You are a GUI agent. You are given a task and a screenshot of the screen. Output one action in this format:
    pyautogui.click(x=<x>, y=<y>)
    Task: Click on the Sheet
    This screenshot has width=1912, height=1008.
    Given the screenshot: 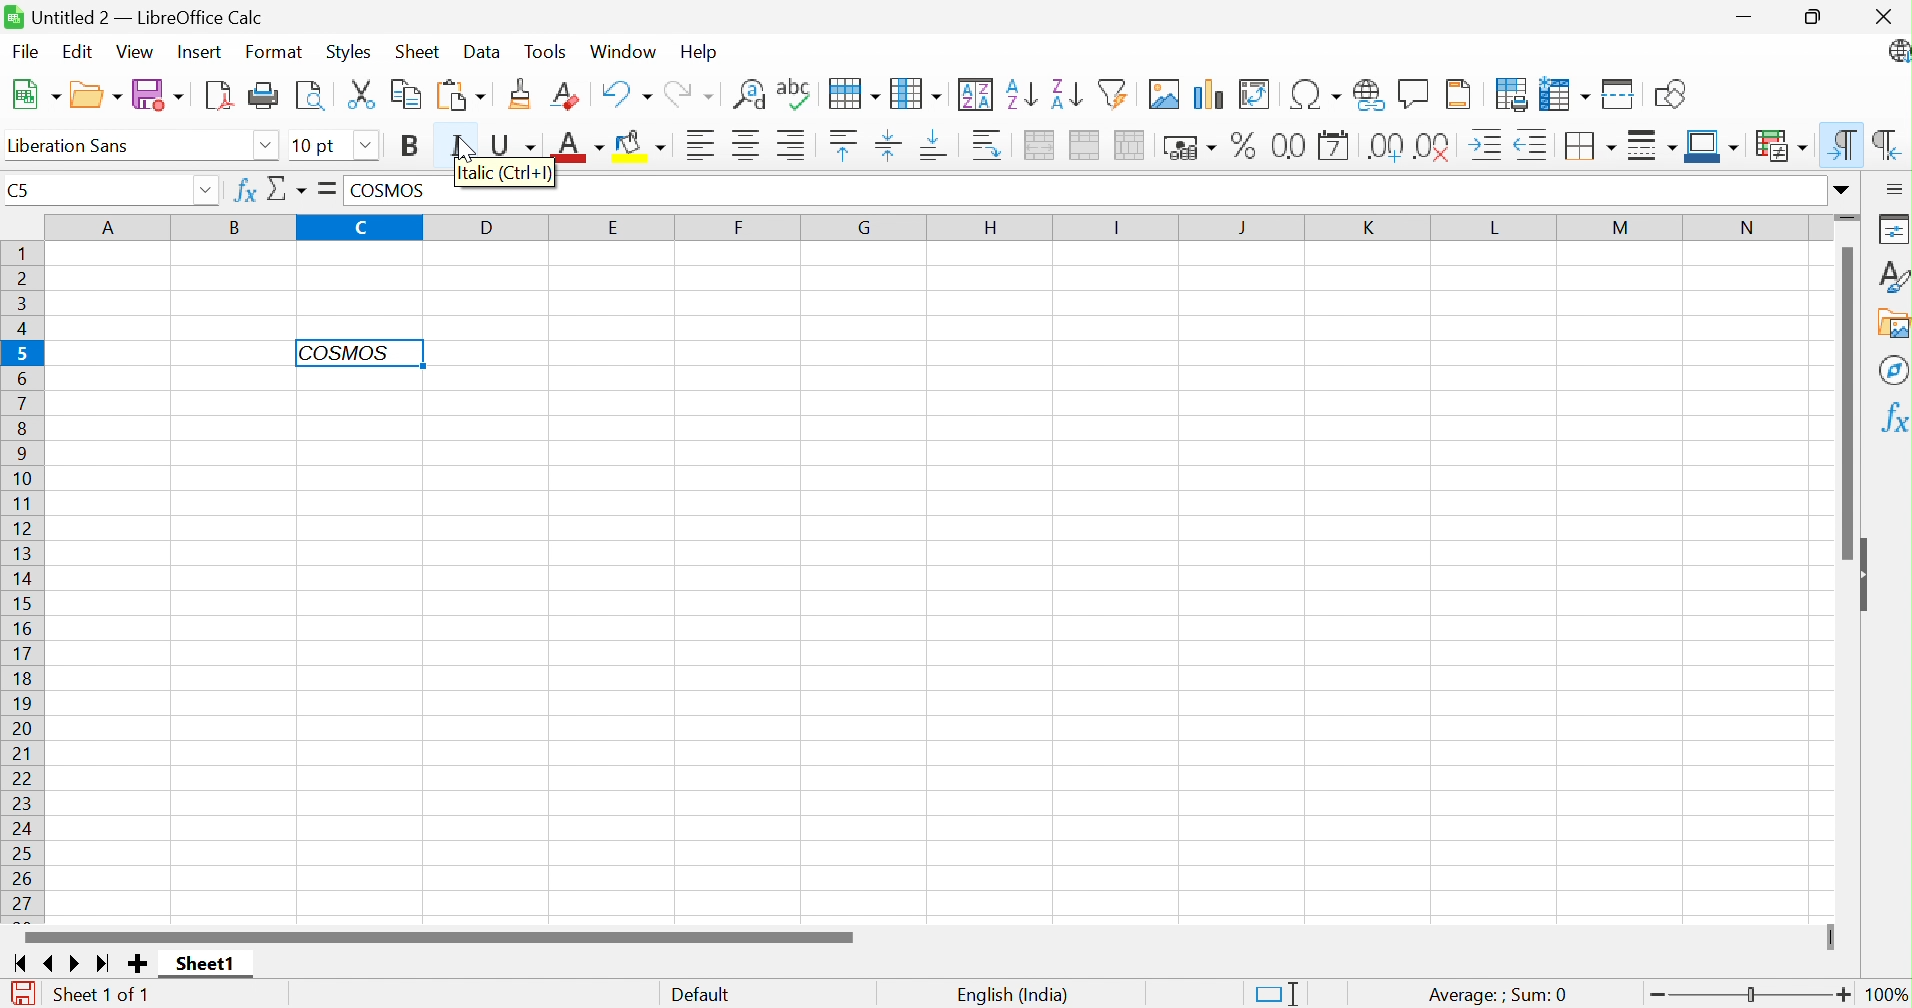 What is the action you would take?
    pyautogui.click(x=421, y=50)
    